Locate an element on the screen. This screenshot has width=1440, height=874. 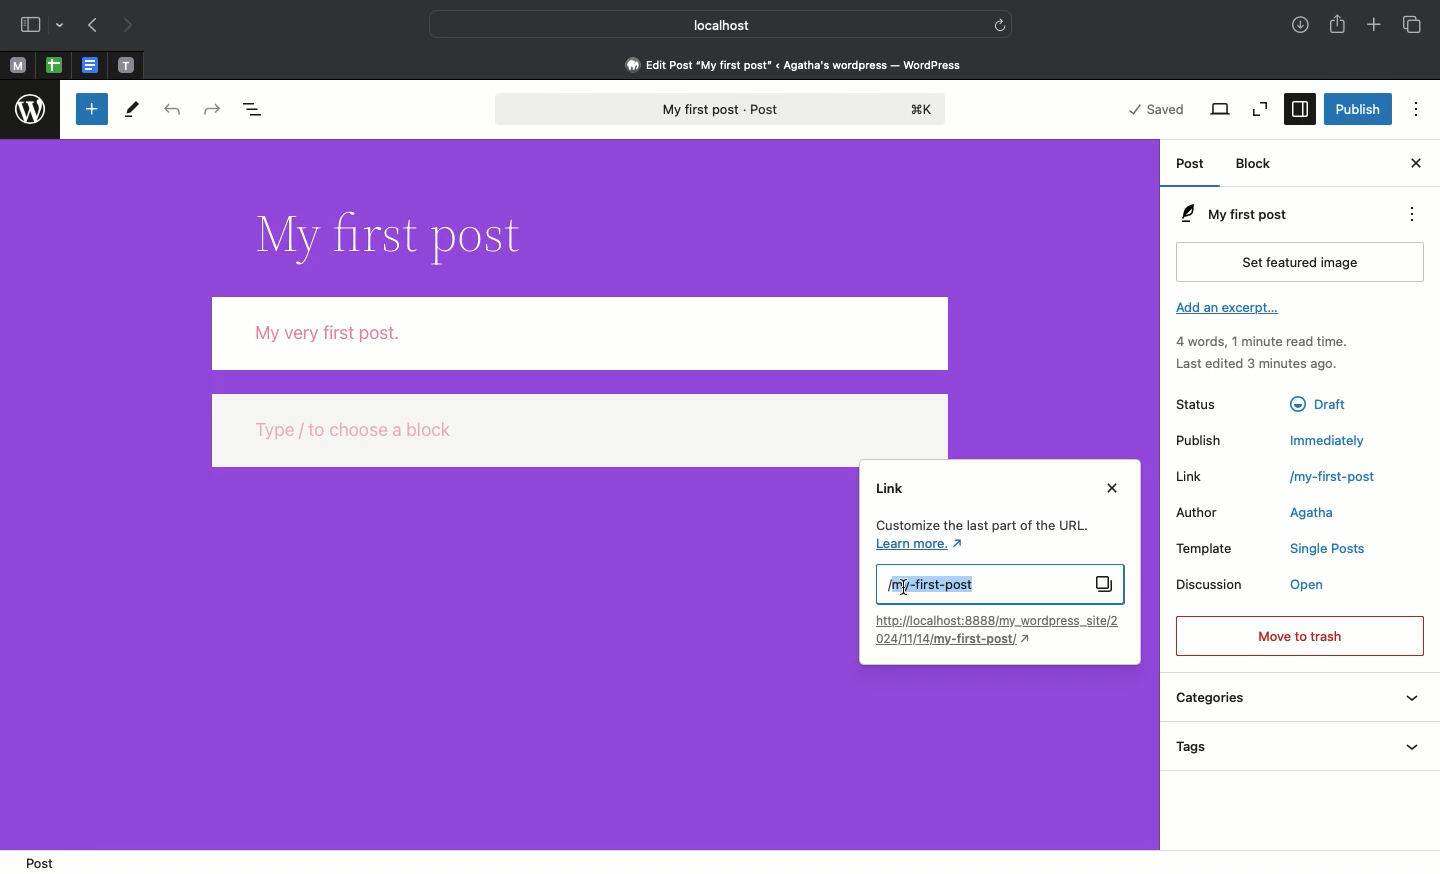
Downloads is located at coordinates (1300, 25).